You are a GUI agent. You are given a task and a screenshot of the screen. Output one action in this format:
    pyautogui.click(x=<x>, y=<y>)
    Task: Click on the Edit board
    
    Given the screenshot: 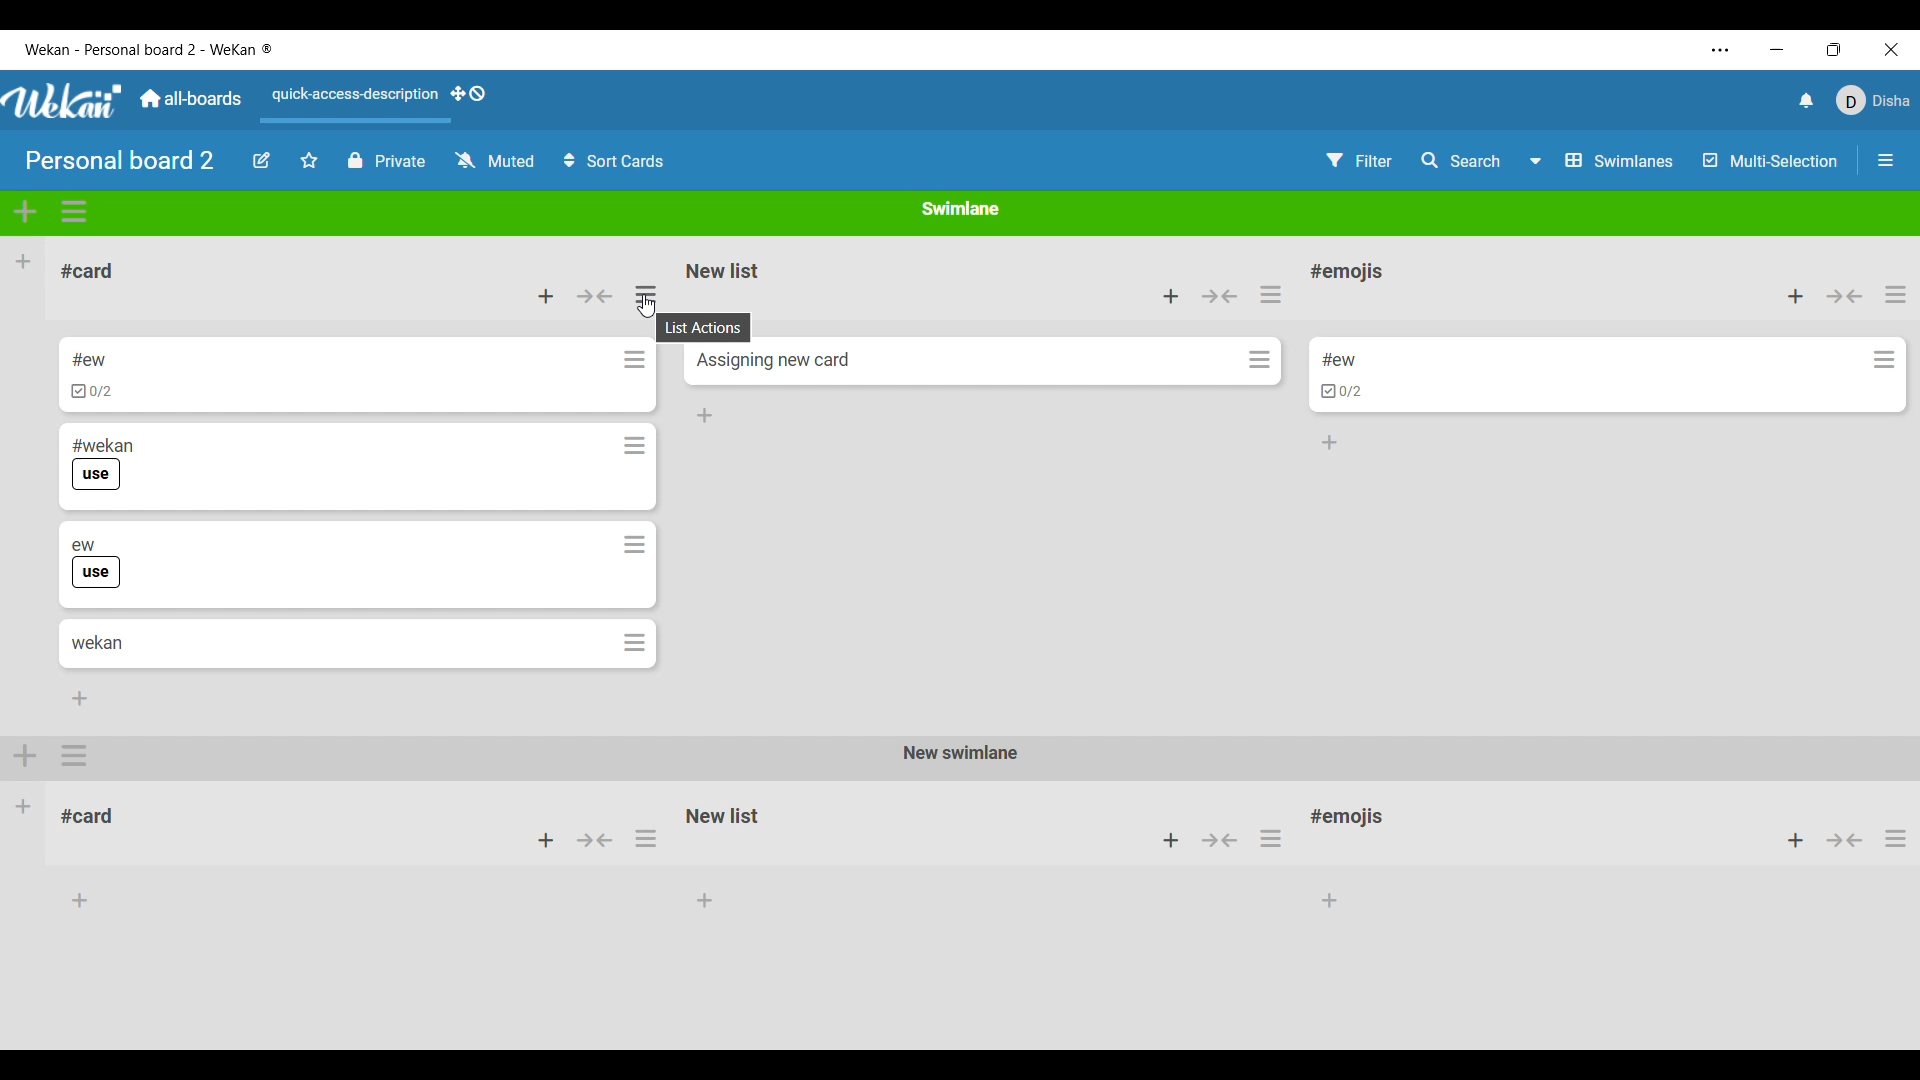 What is the action you would take?
    pyautogui.click(x=261, y=161)
    